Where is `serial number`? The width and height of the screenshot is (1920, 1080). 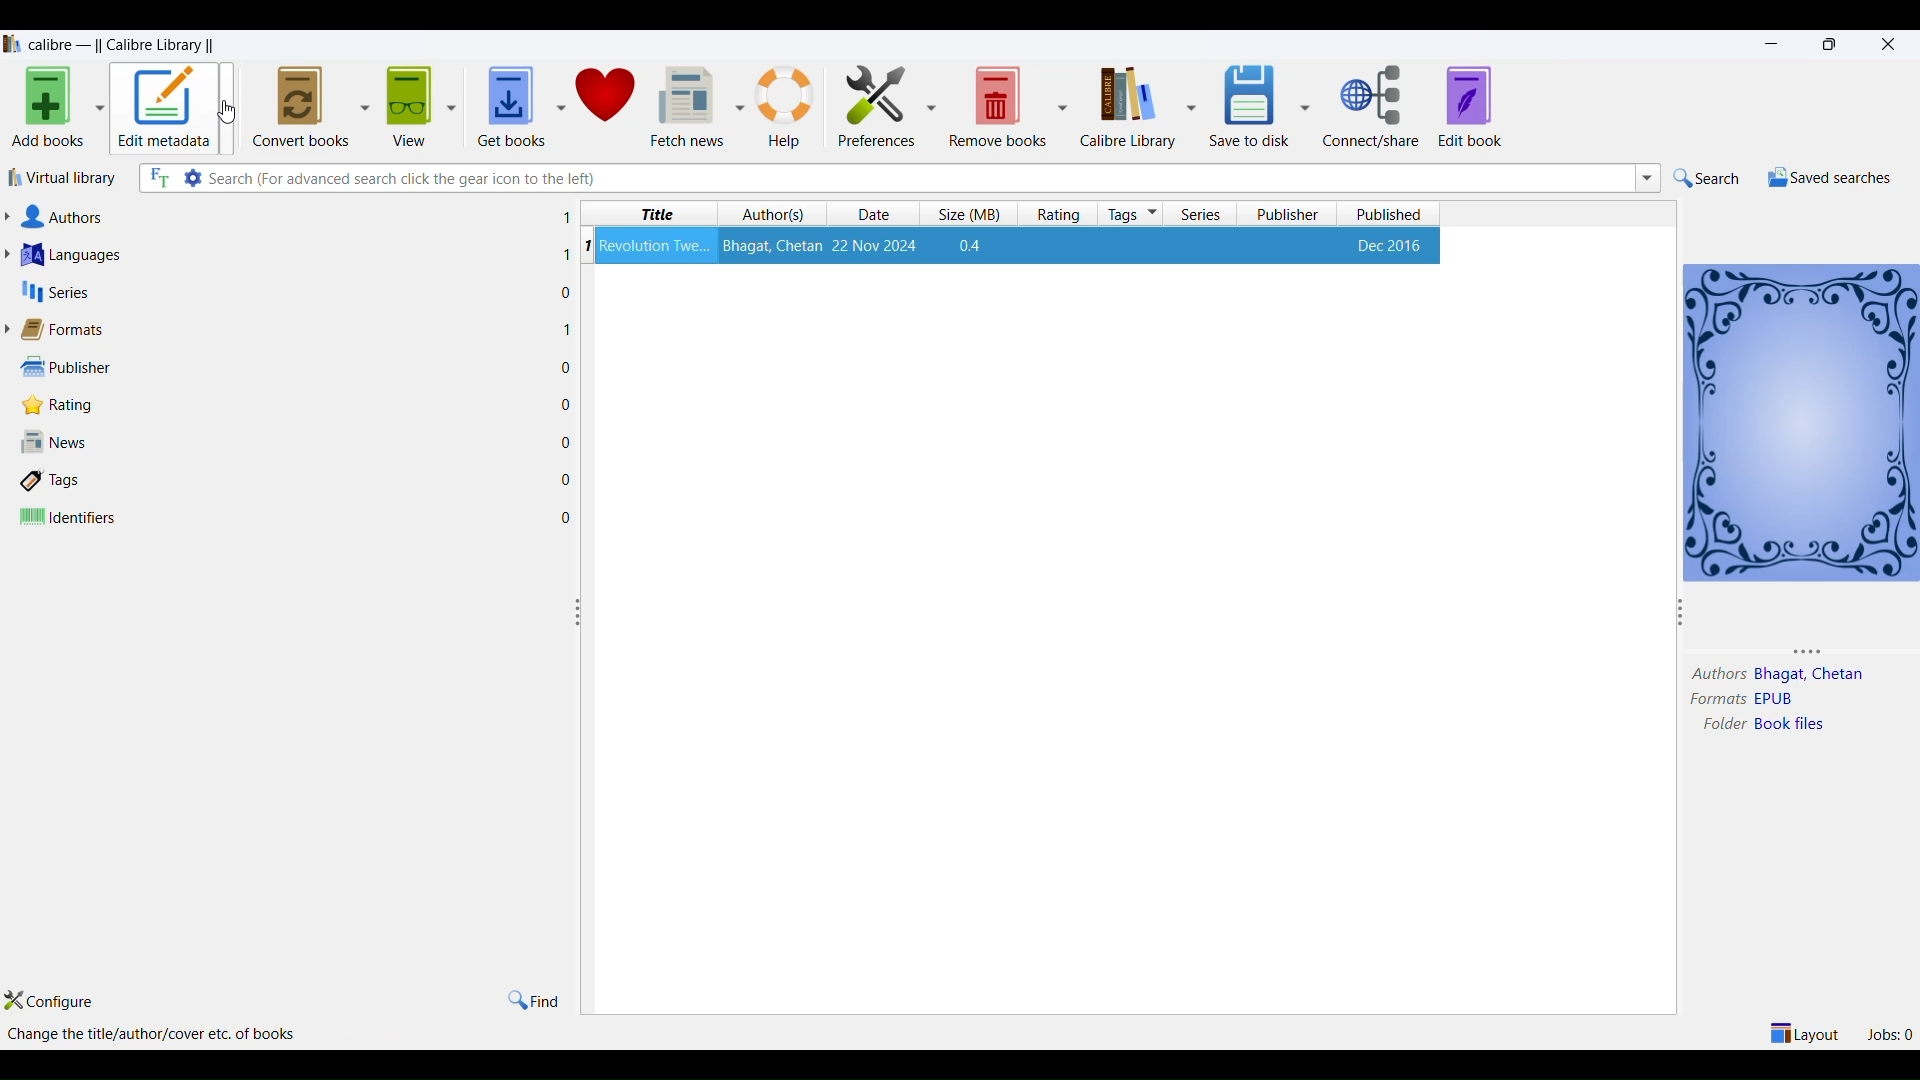 serial number is located at coordinates (586, 245).